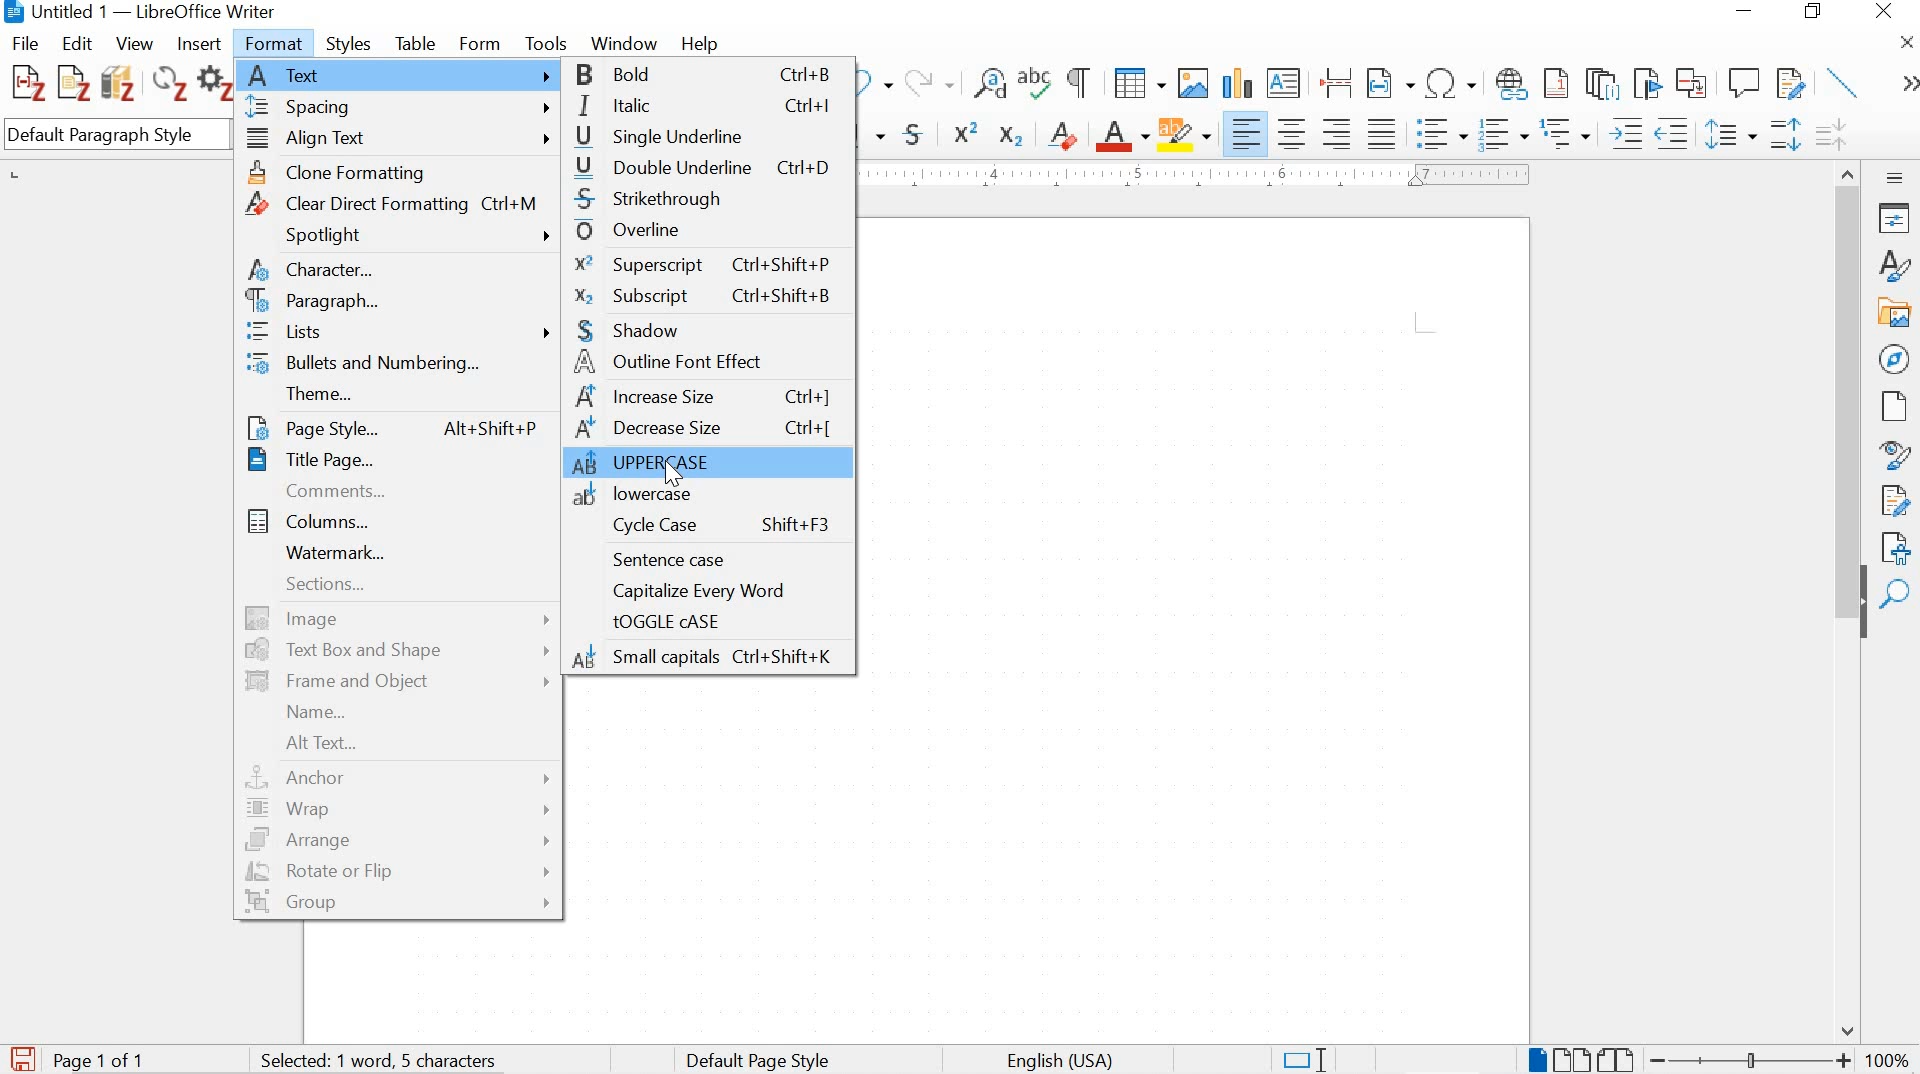  What do you see at coordinates (1186, 133) in the screenshot?
I see `character highlighting color` at bounding box center [1186, 133].